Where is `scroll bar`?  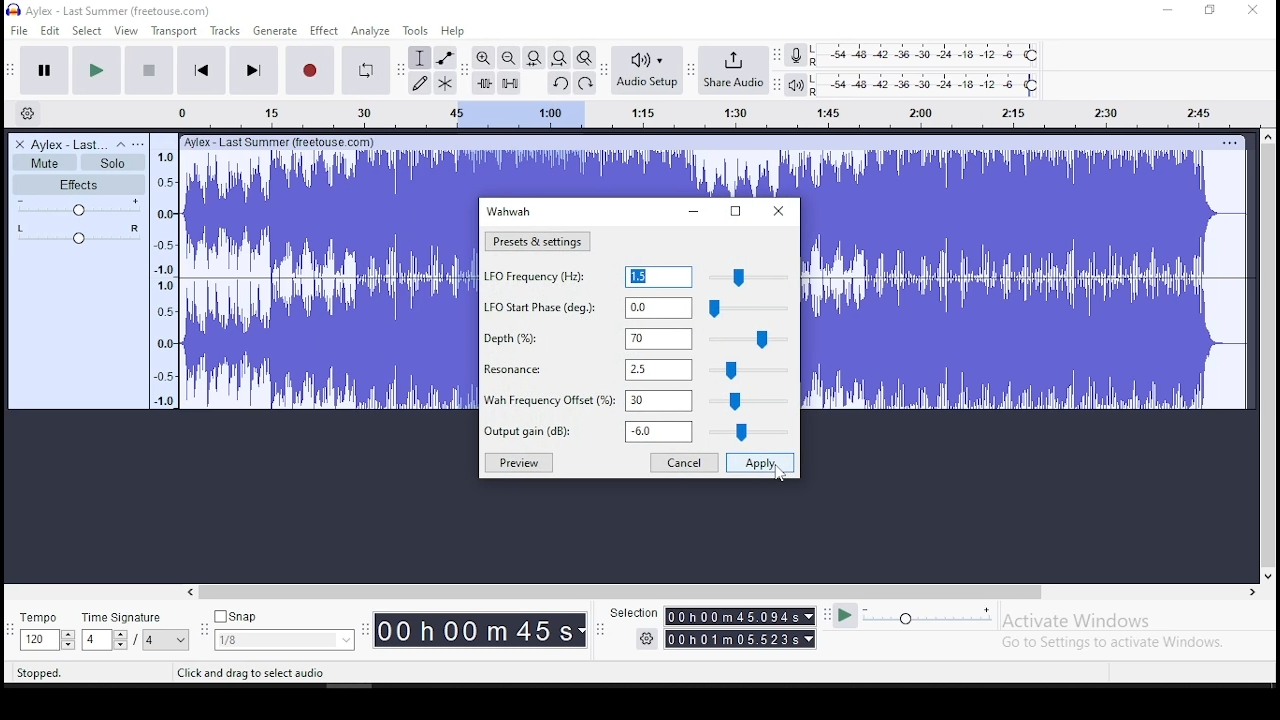 scroll bar is located at coordinates (722, 593).